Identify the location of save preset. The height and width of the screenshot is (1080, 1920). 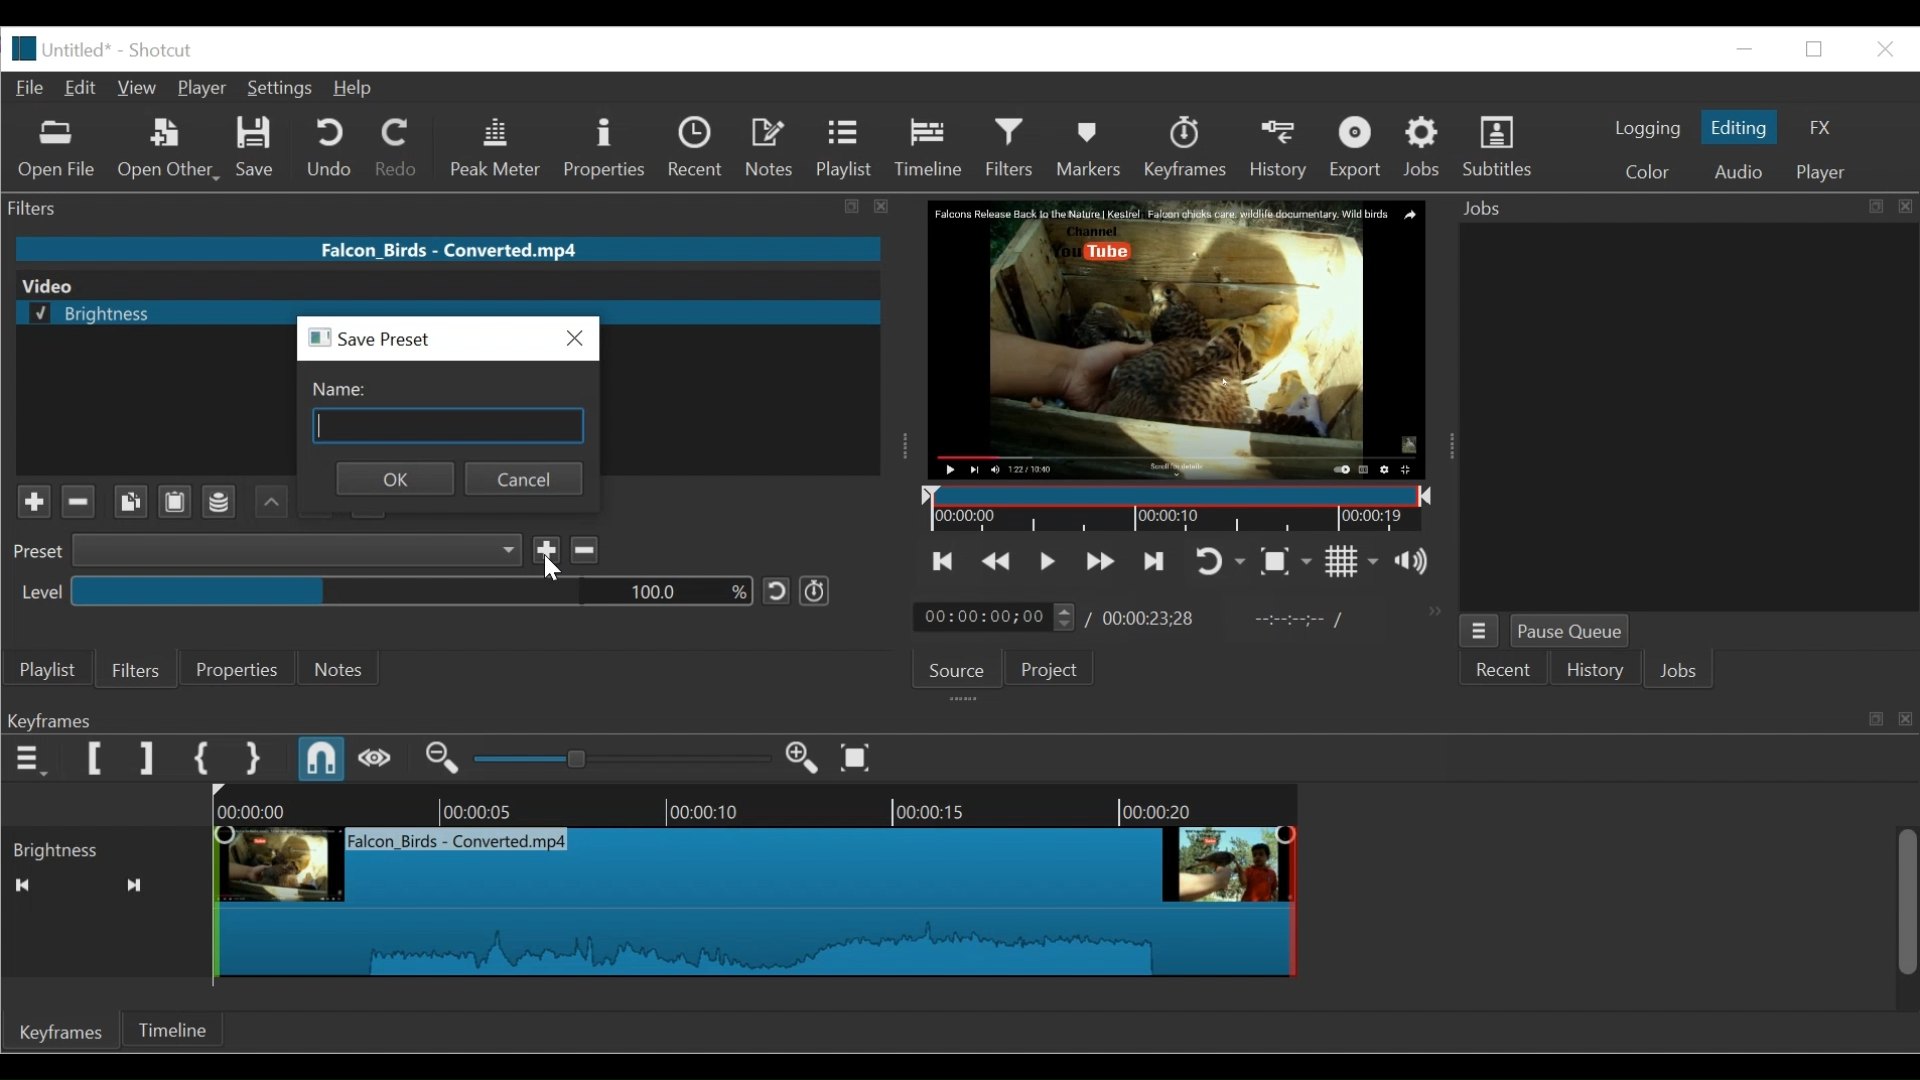
(379, 341).